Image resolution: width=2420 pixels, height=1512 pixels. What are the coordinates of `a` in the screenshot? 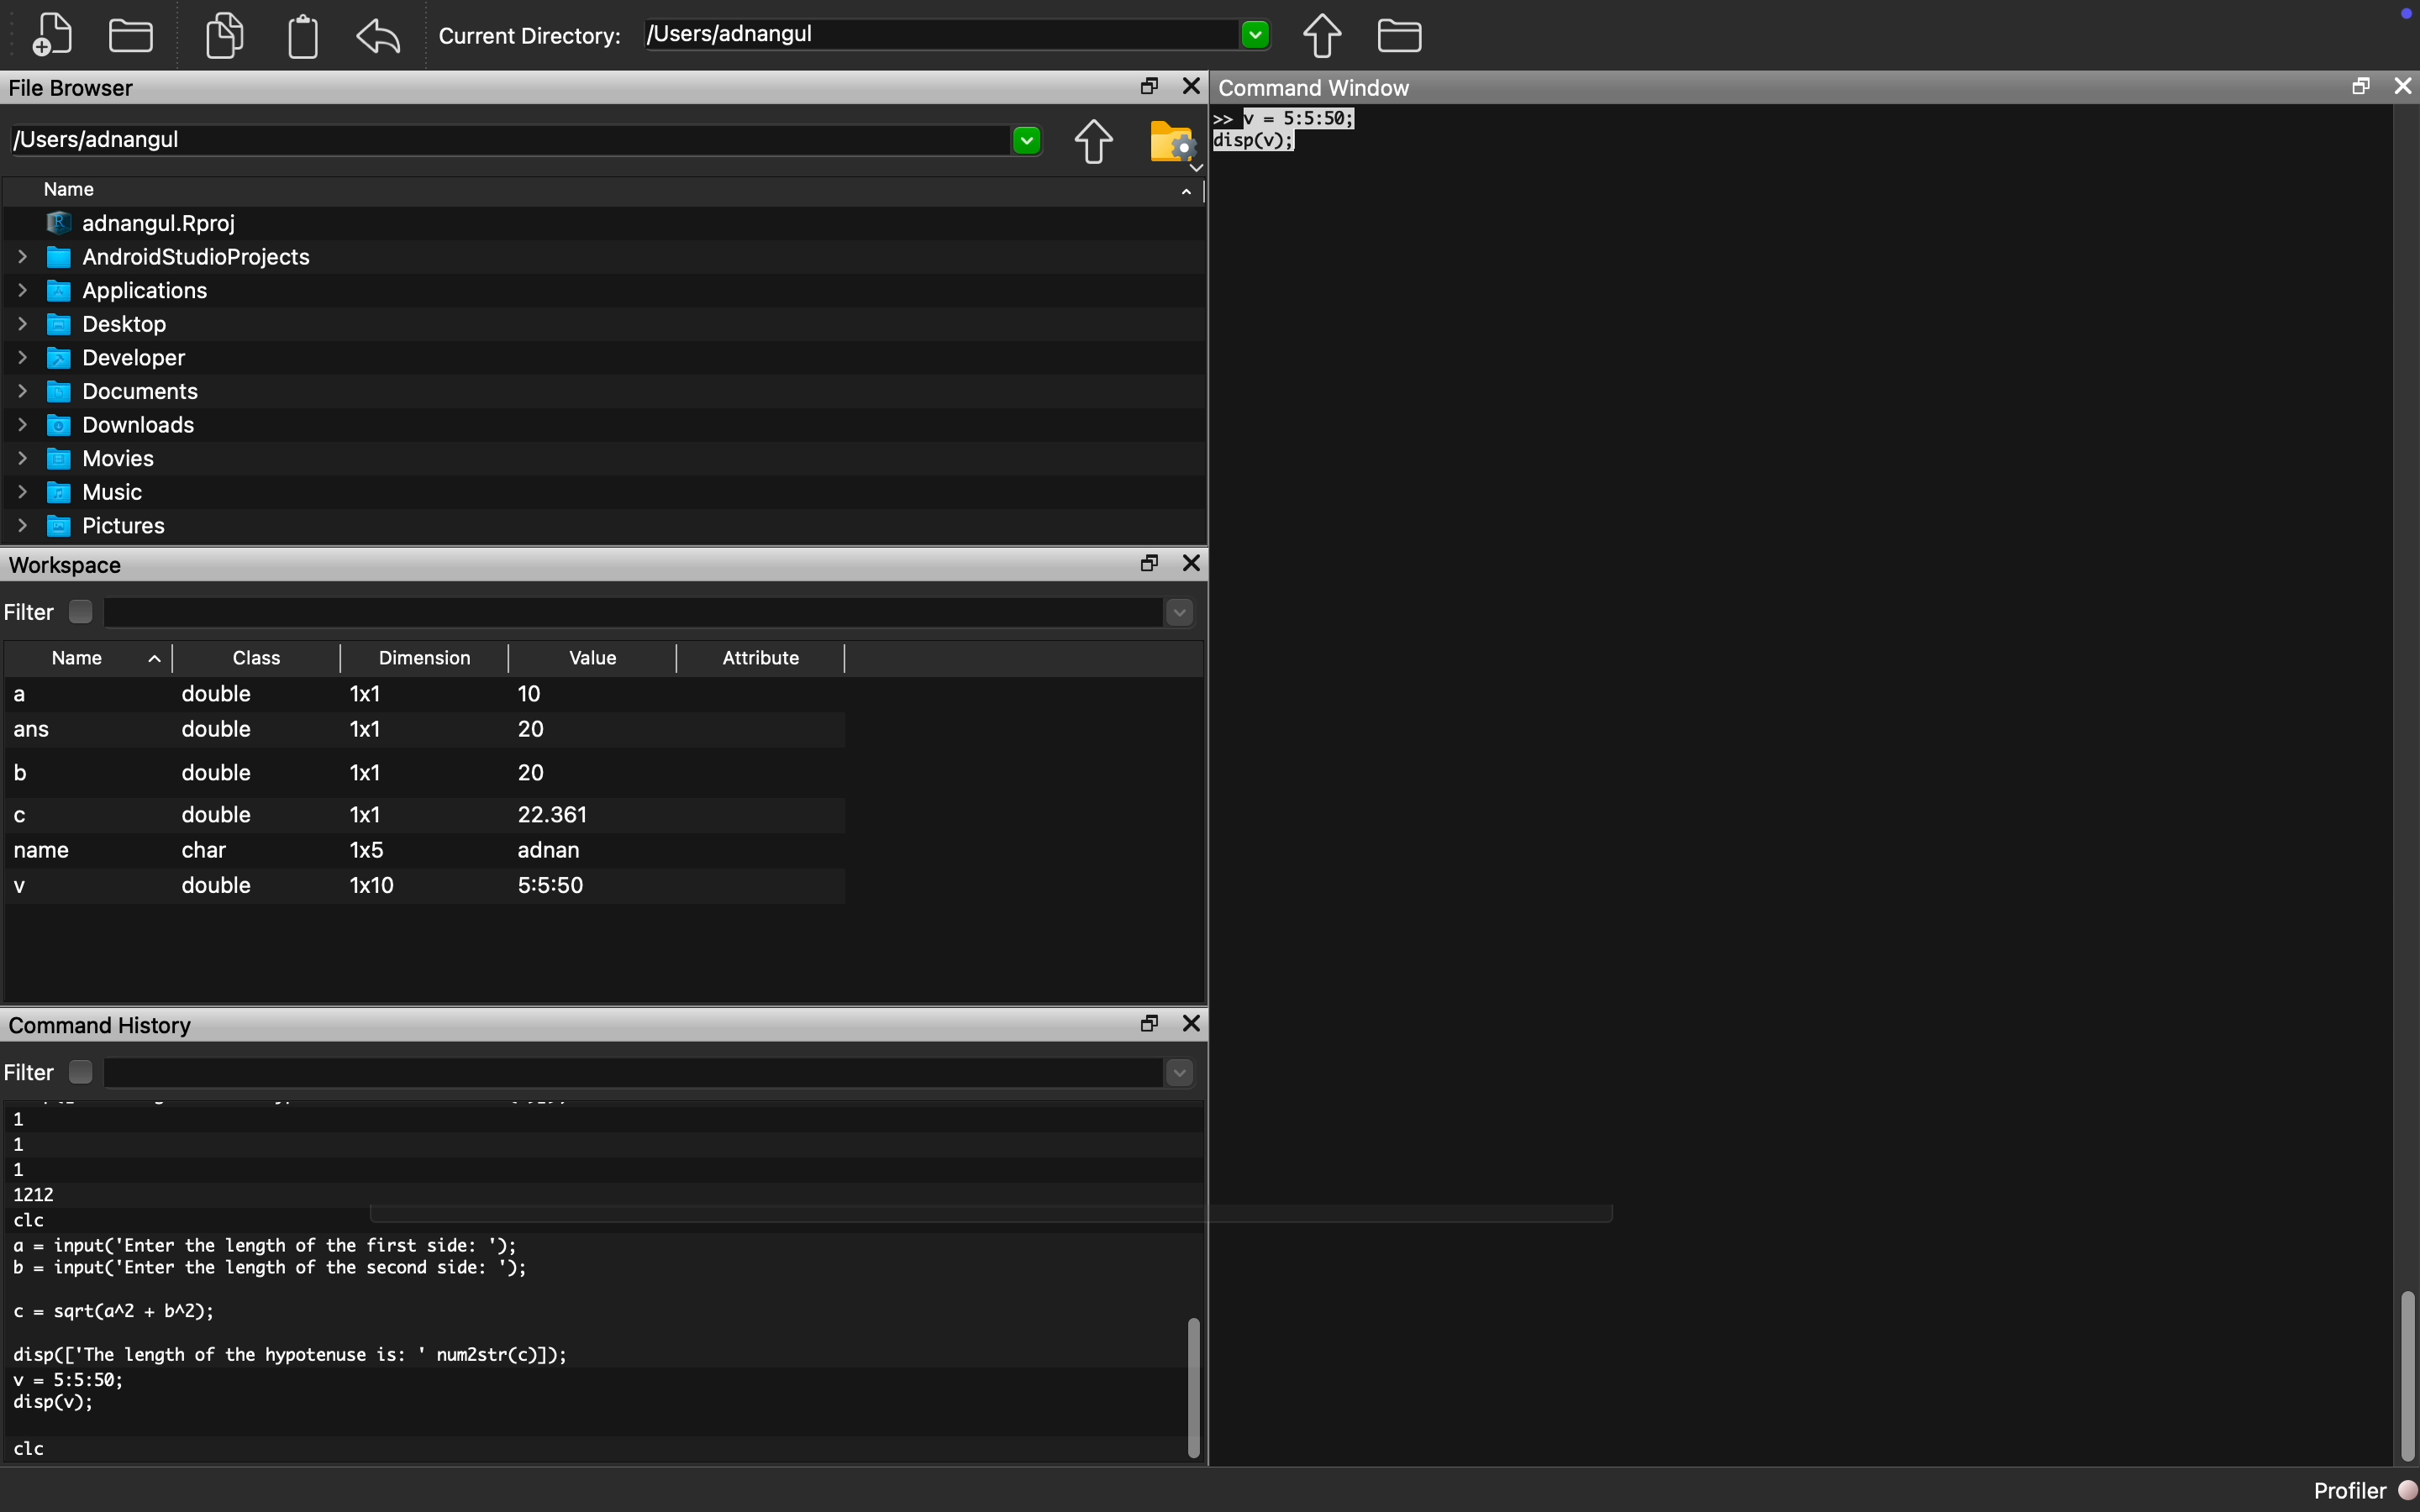 It's located at (23, 695).